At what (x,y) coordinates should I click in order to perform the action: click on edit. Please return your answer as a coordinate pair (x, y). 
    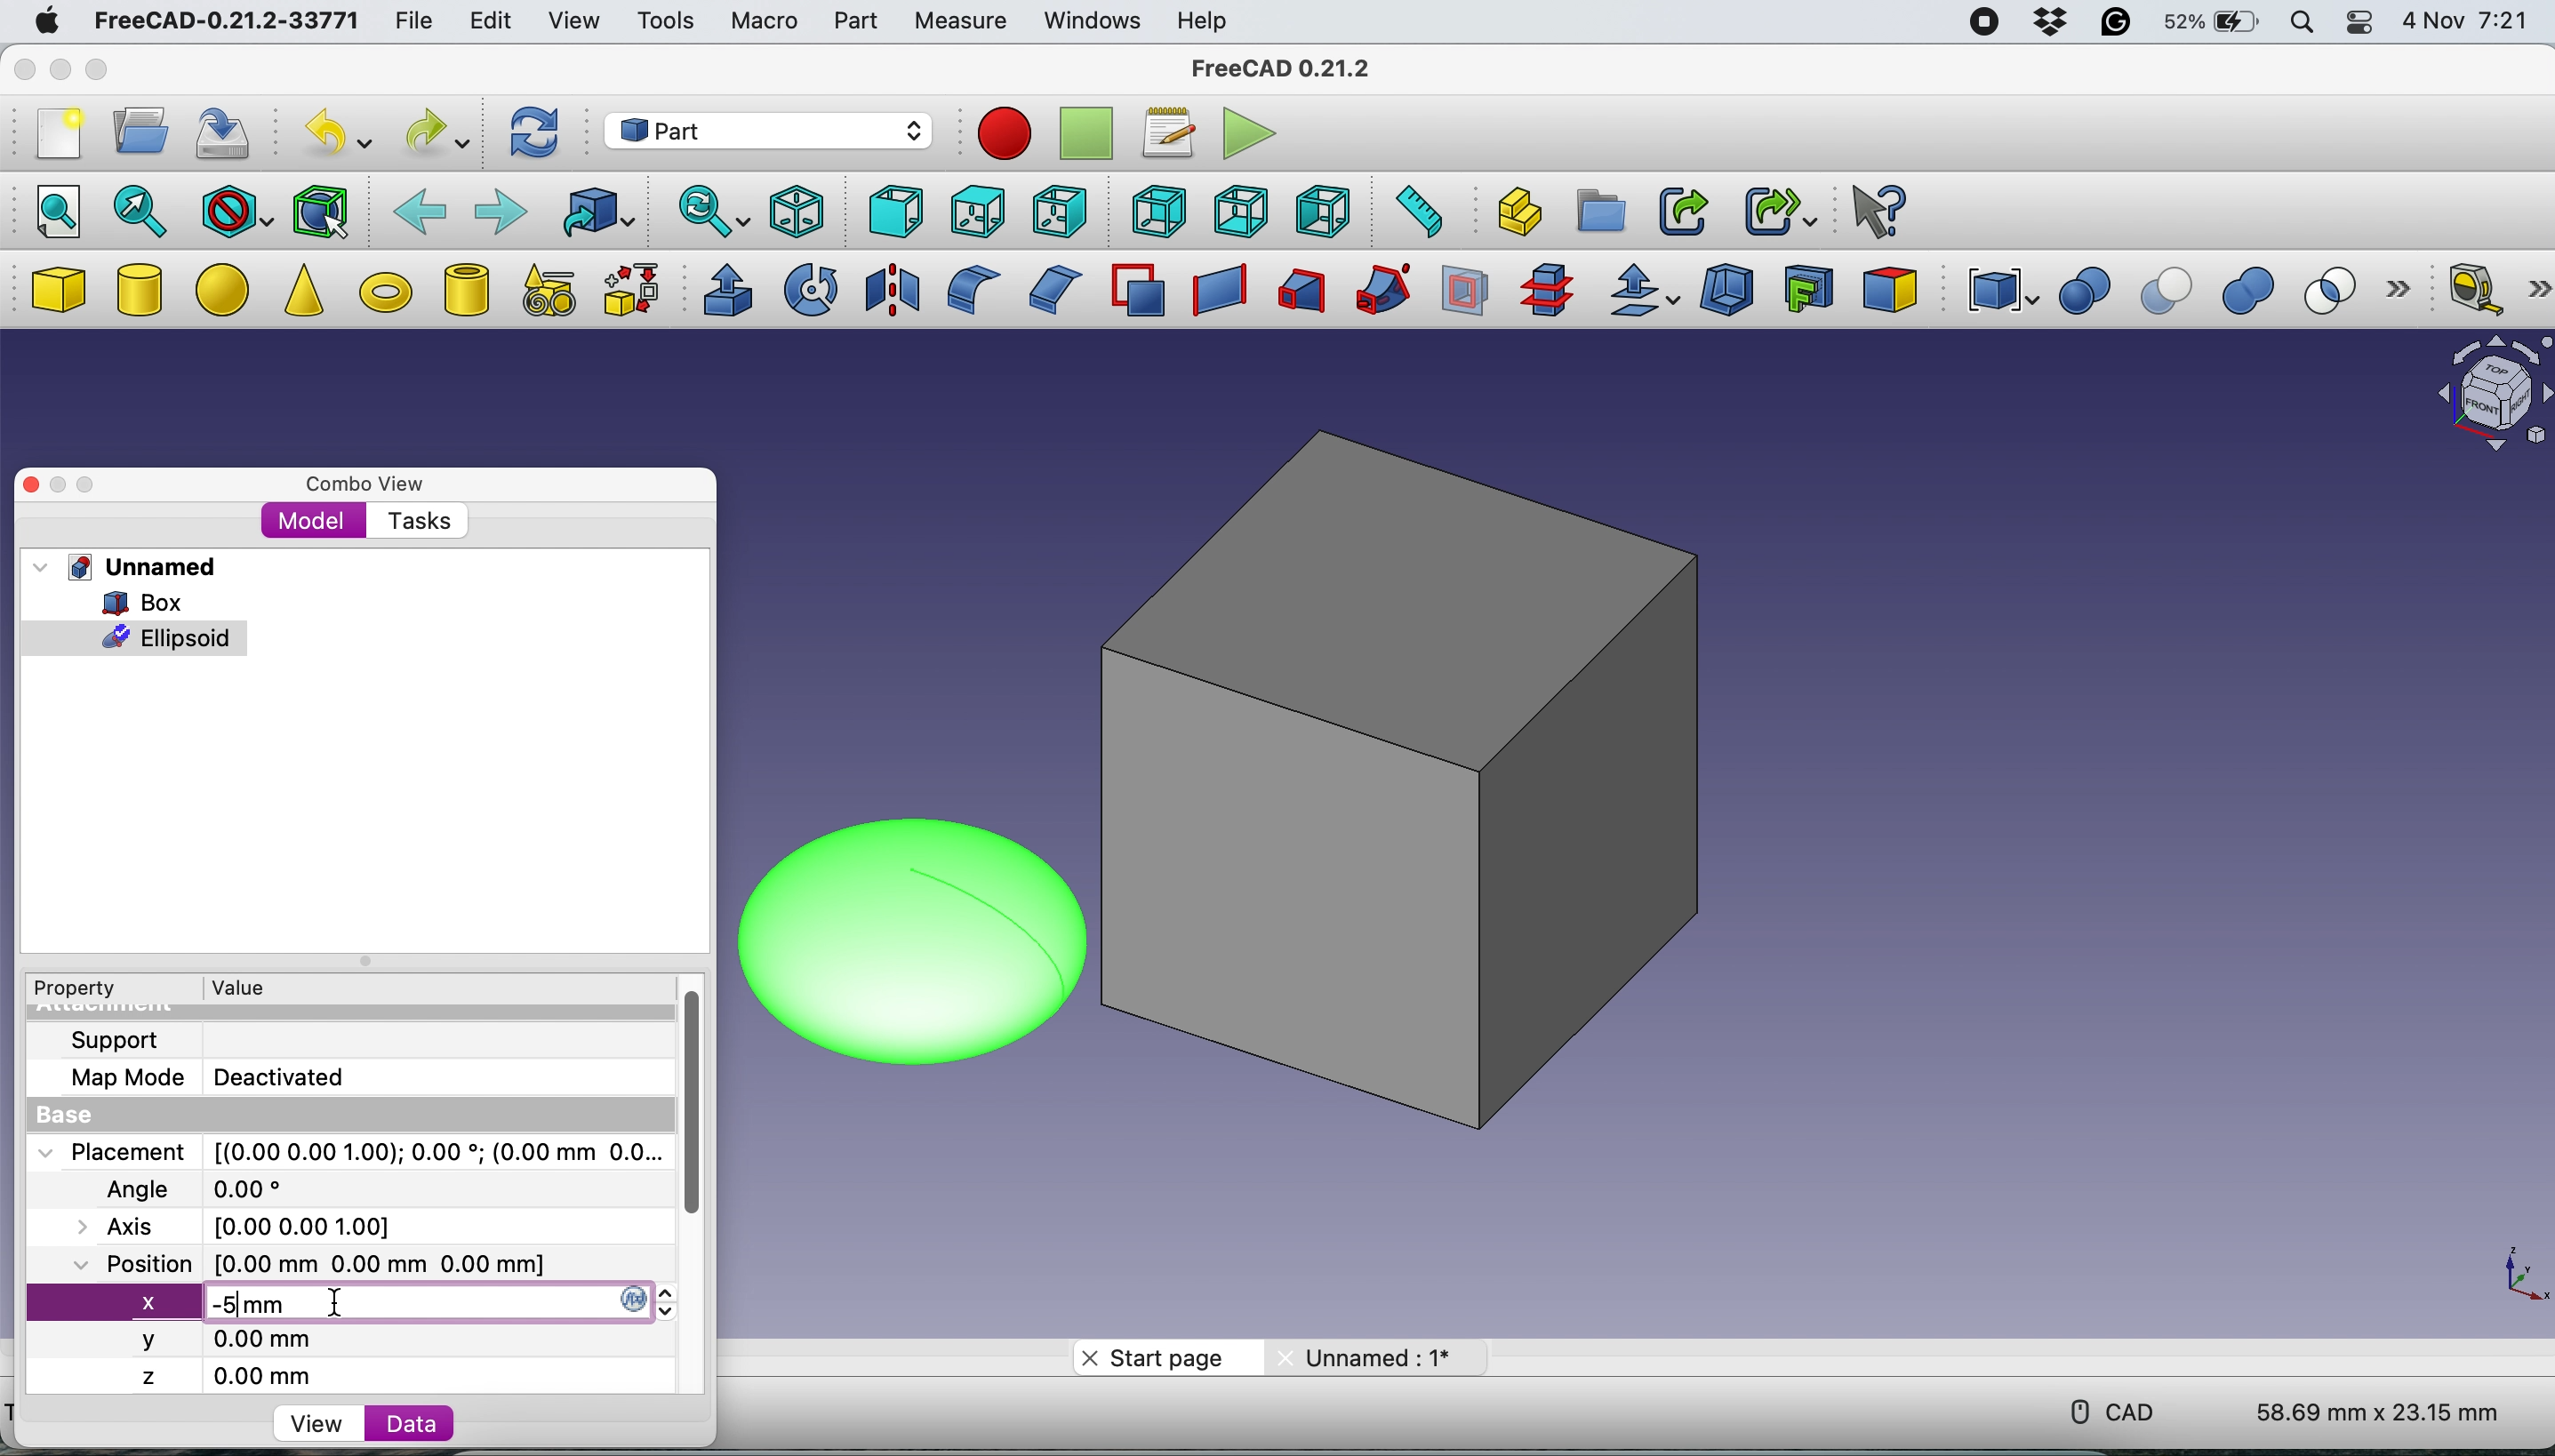
    Looking at the image, I should click on (485, 22).